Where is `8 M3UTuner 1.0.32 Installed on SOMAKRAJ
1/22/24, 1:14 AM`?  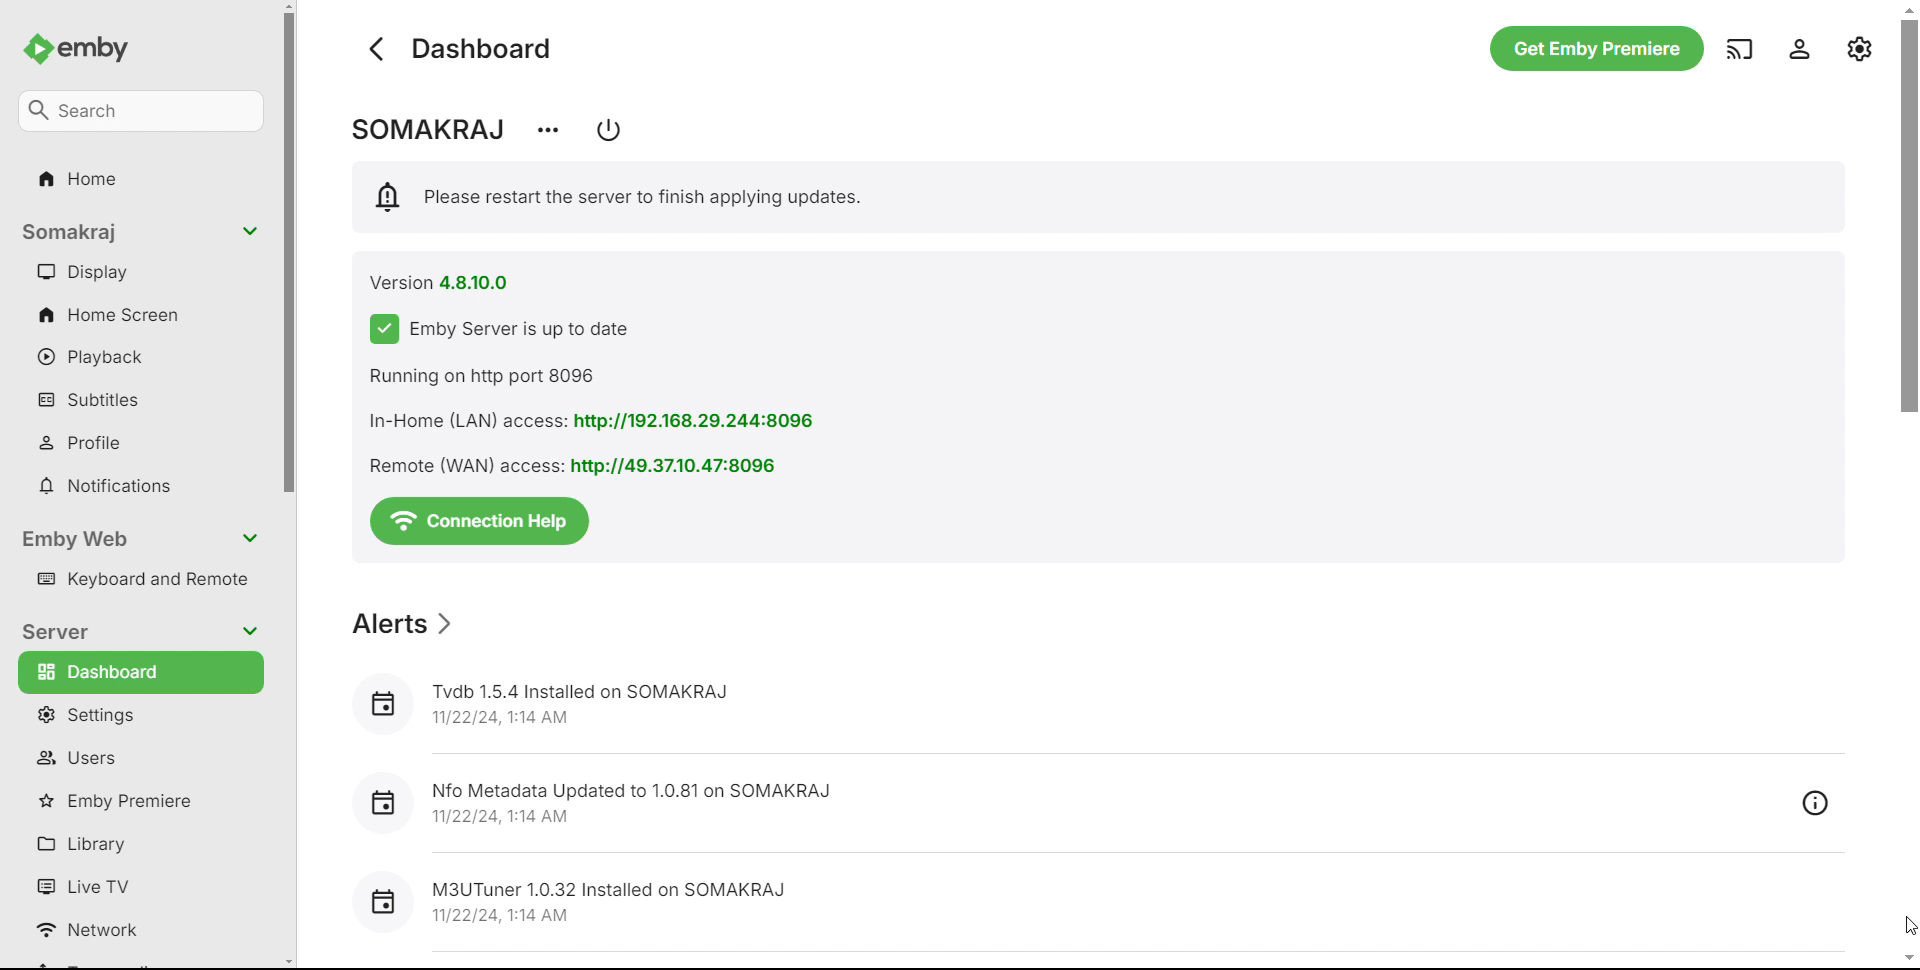
8 M3UTuner 1.0.32 Installed on SOMAKRAJ
1/22/24, 1:14 AM is located at coordinates (579, 898).